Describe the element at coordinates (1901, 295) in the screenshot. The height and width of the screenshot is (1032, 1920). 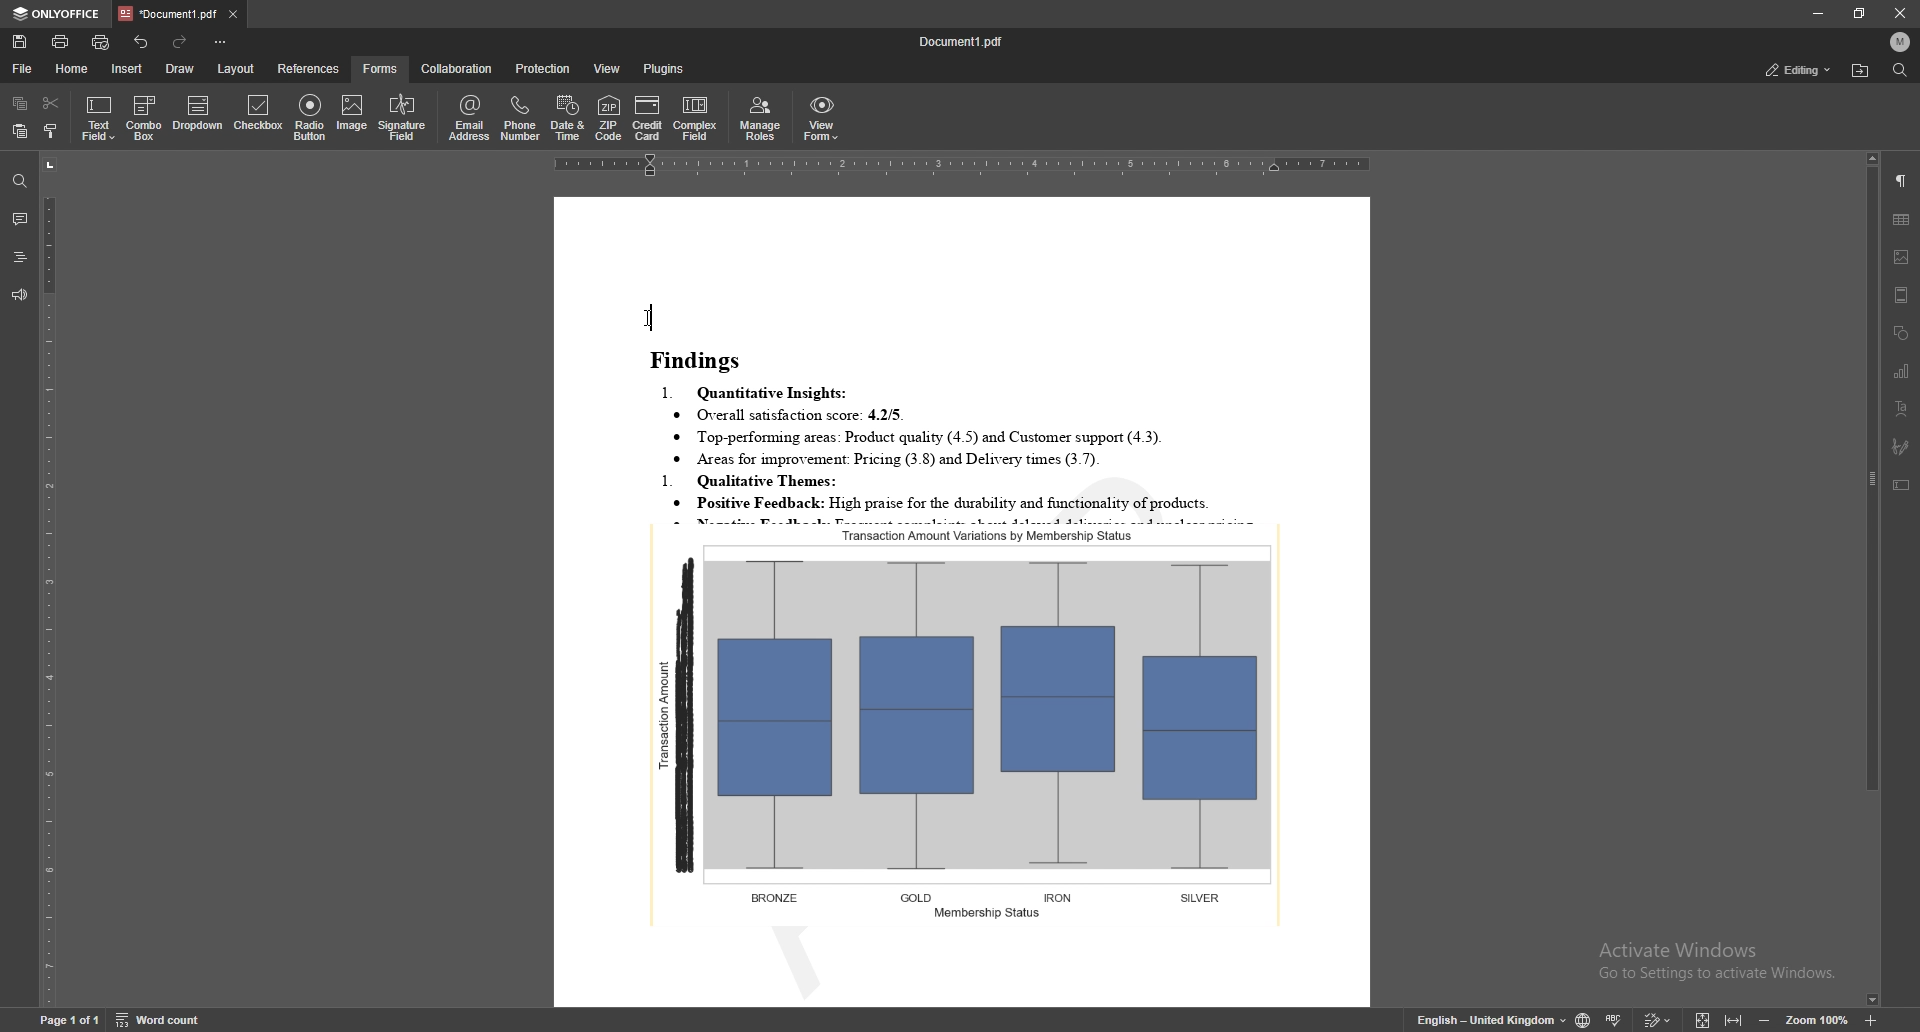
I see `header and footer` at that location.